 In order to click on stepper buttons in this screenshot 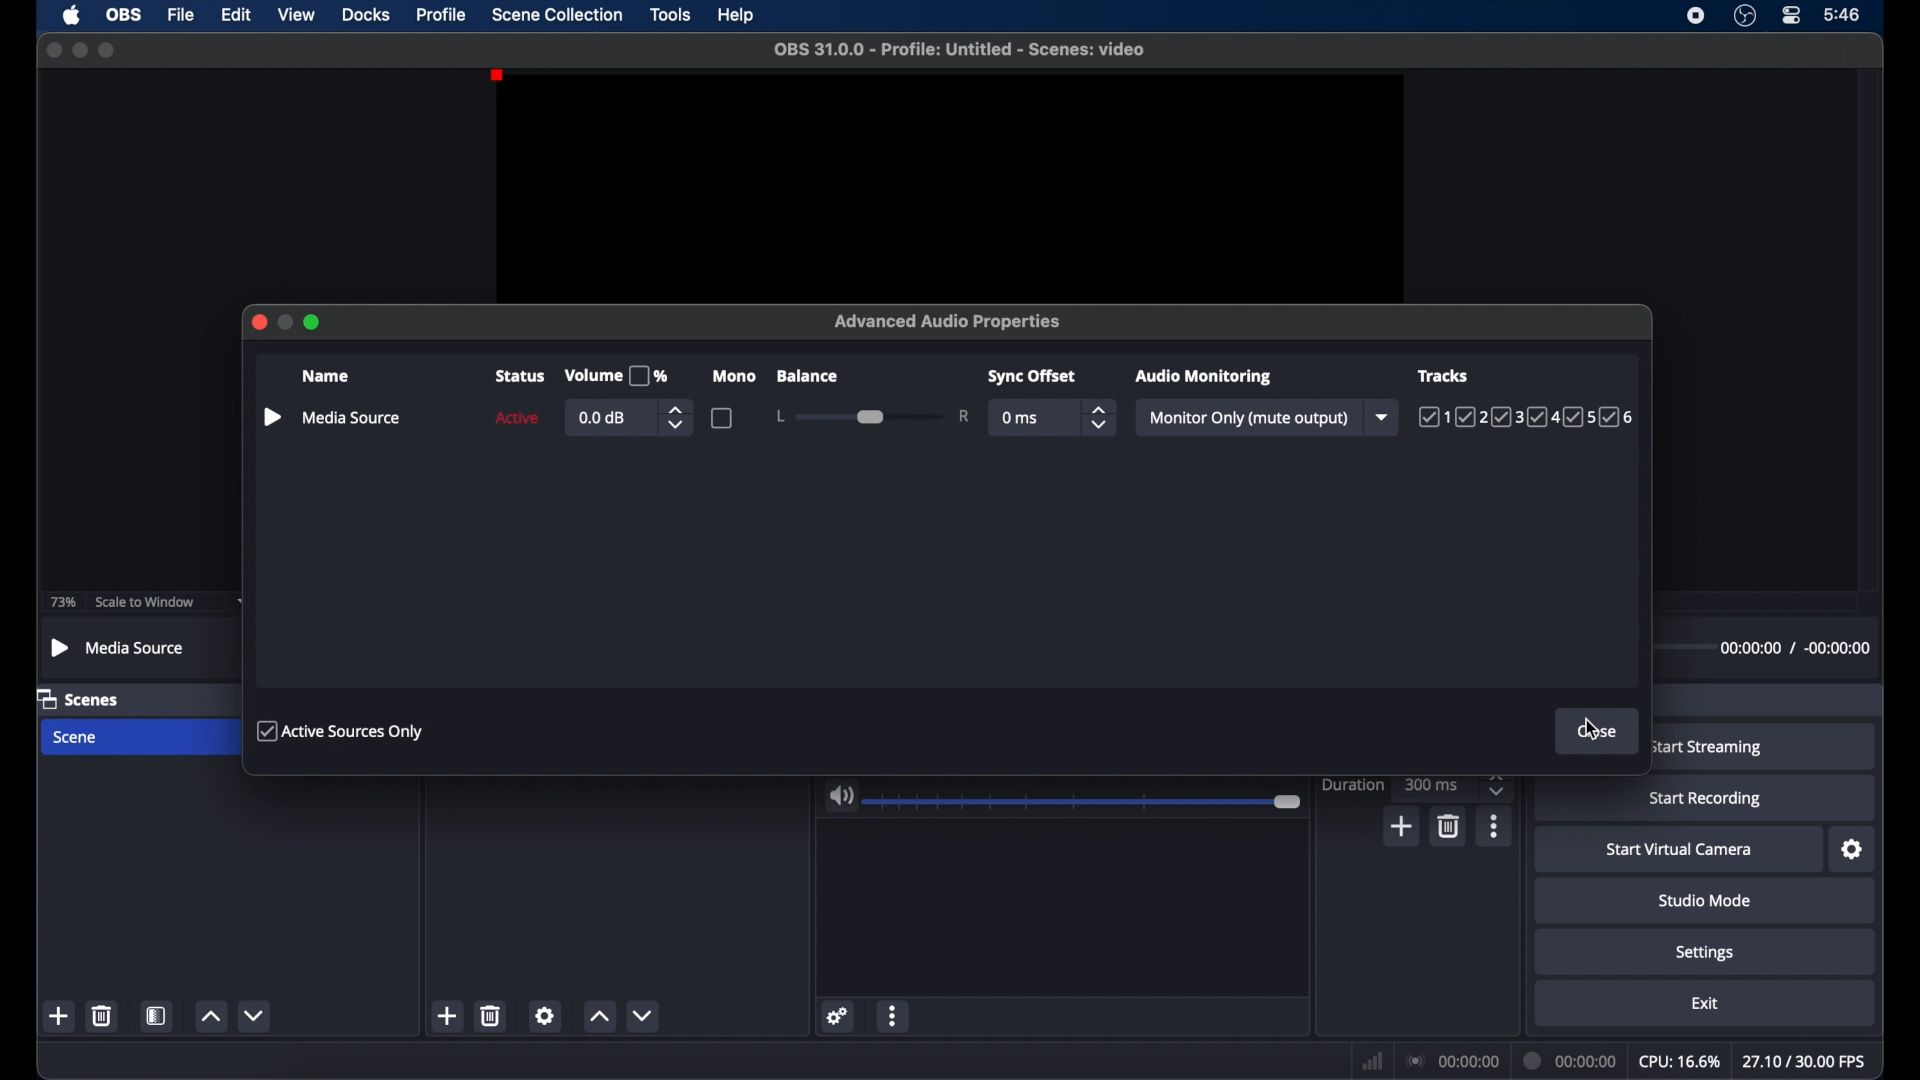, I will do `click(1100, 417)`.